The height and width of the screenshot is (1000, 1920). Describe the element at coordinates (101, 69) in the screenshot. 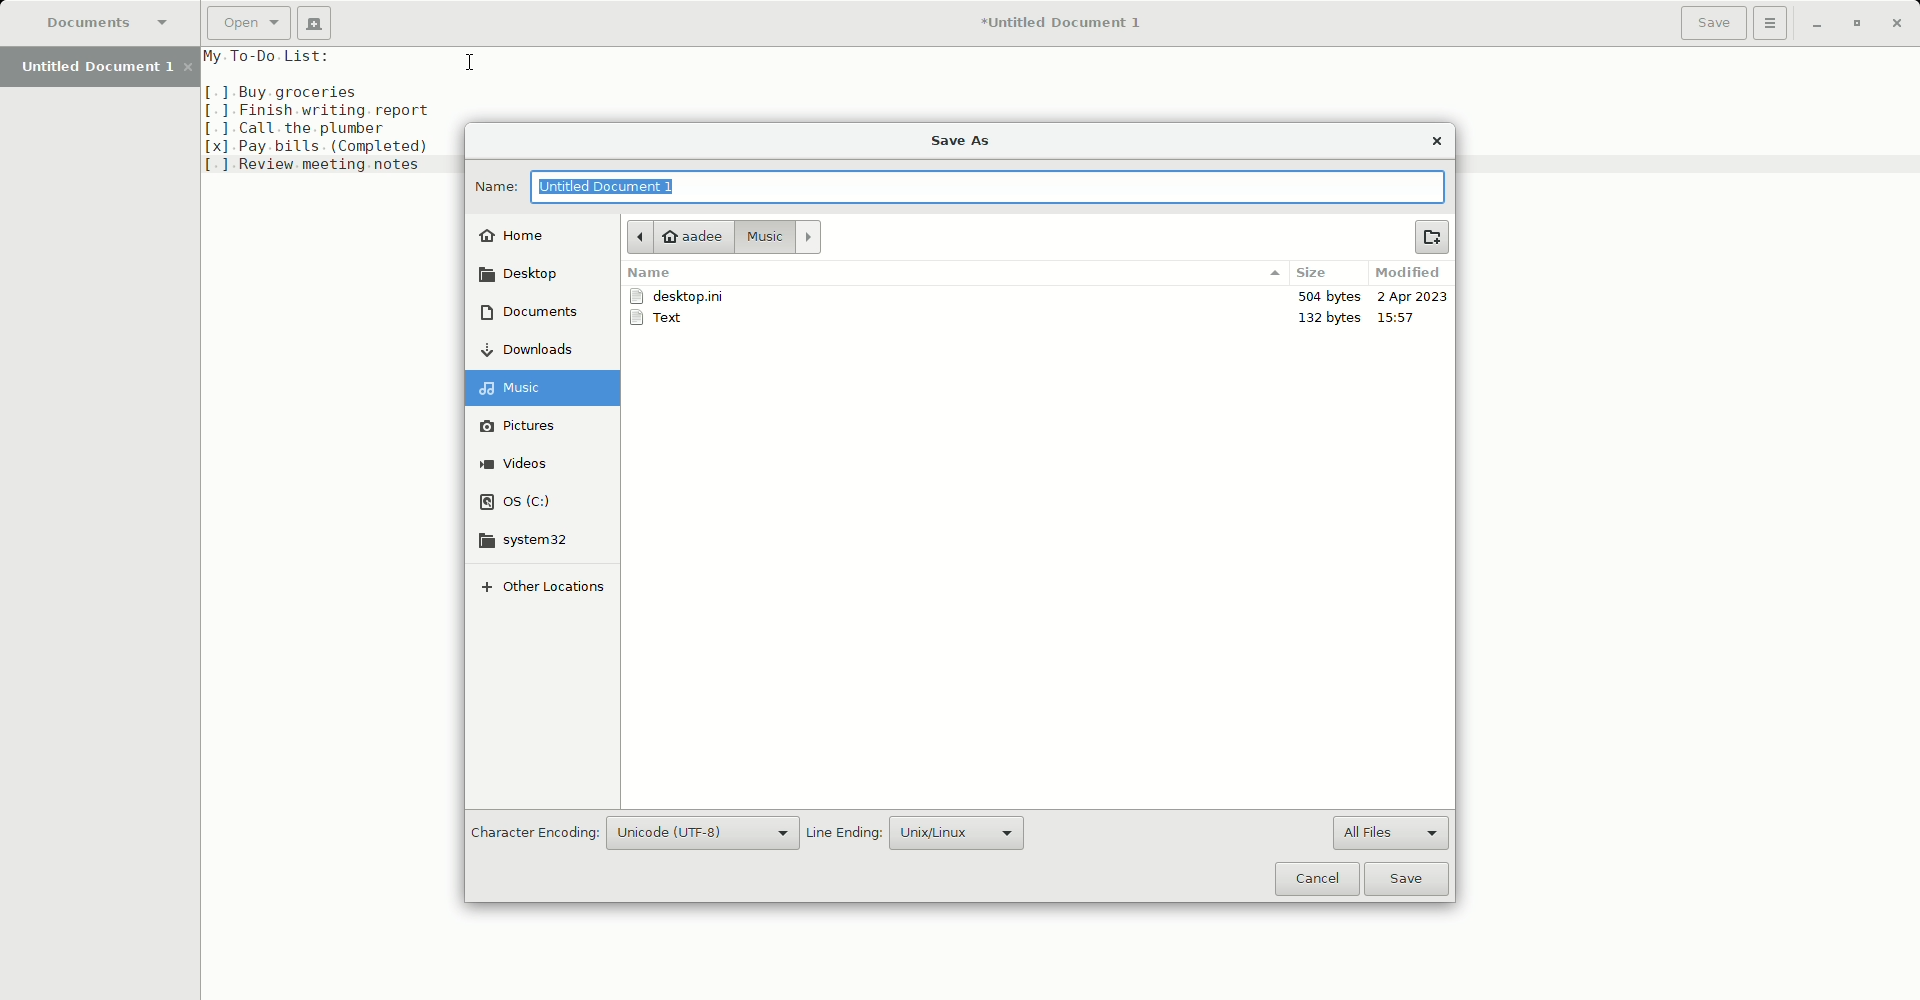

I see `Untitled Document 1` at that location.